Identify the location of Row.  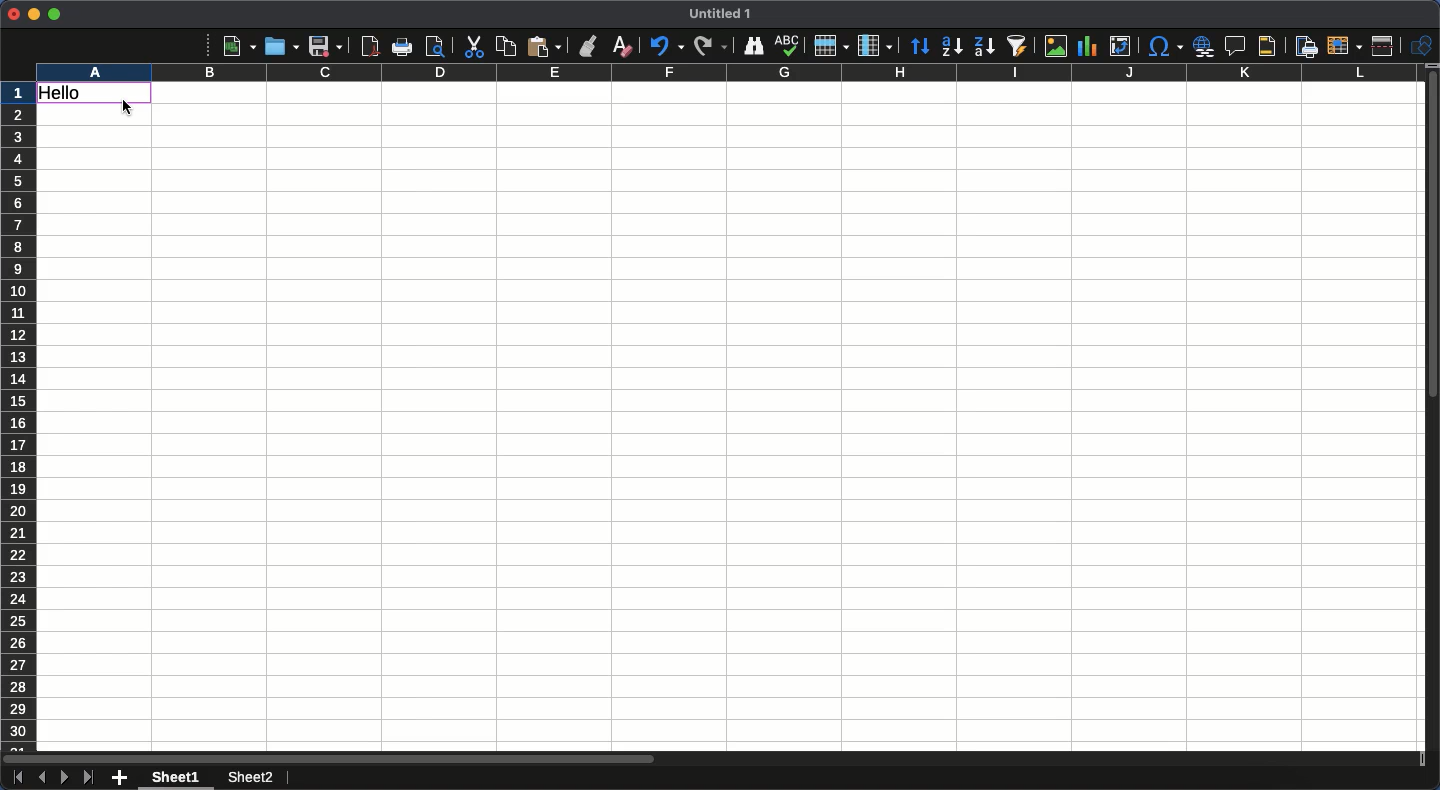
(832, 45).